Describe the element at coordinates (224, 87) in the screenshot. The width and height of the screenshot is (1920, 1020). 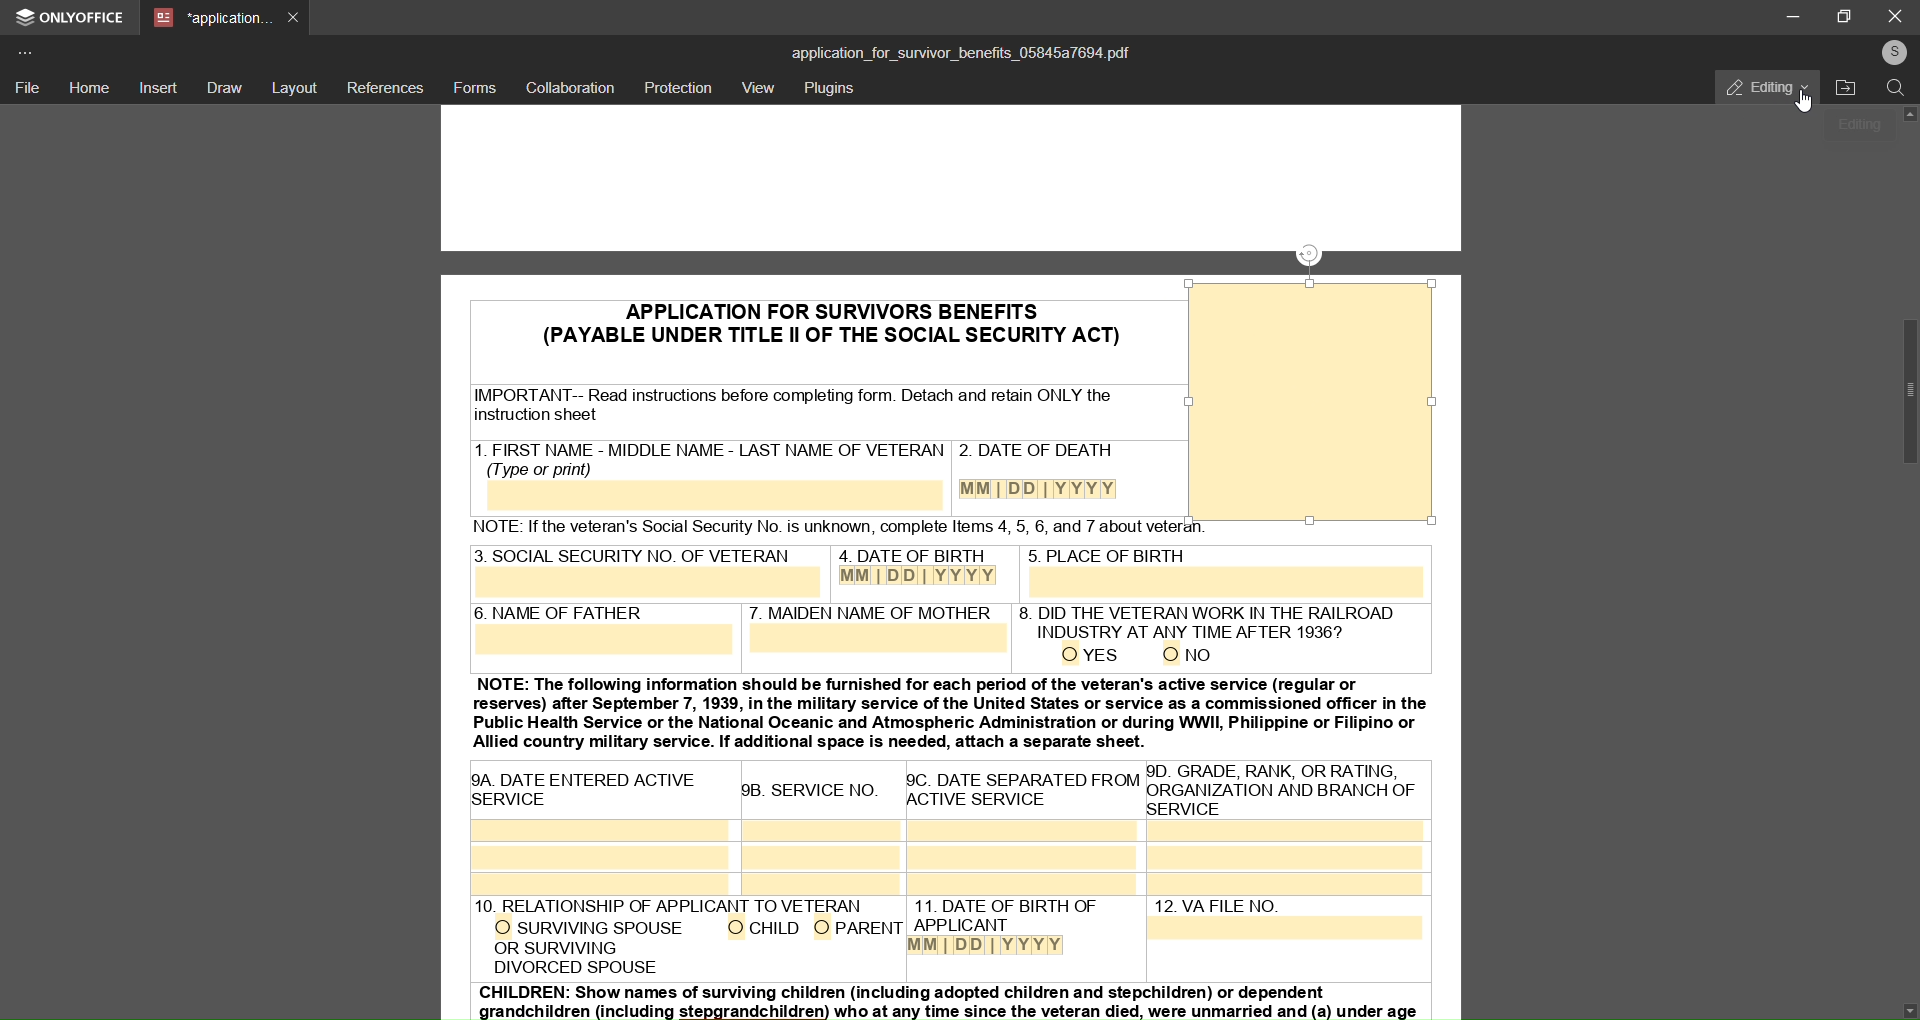
I see `draw` at that location.